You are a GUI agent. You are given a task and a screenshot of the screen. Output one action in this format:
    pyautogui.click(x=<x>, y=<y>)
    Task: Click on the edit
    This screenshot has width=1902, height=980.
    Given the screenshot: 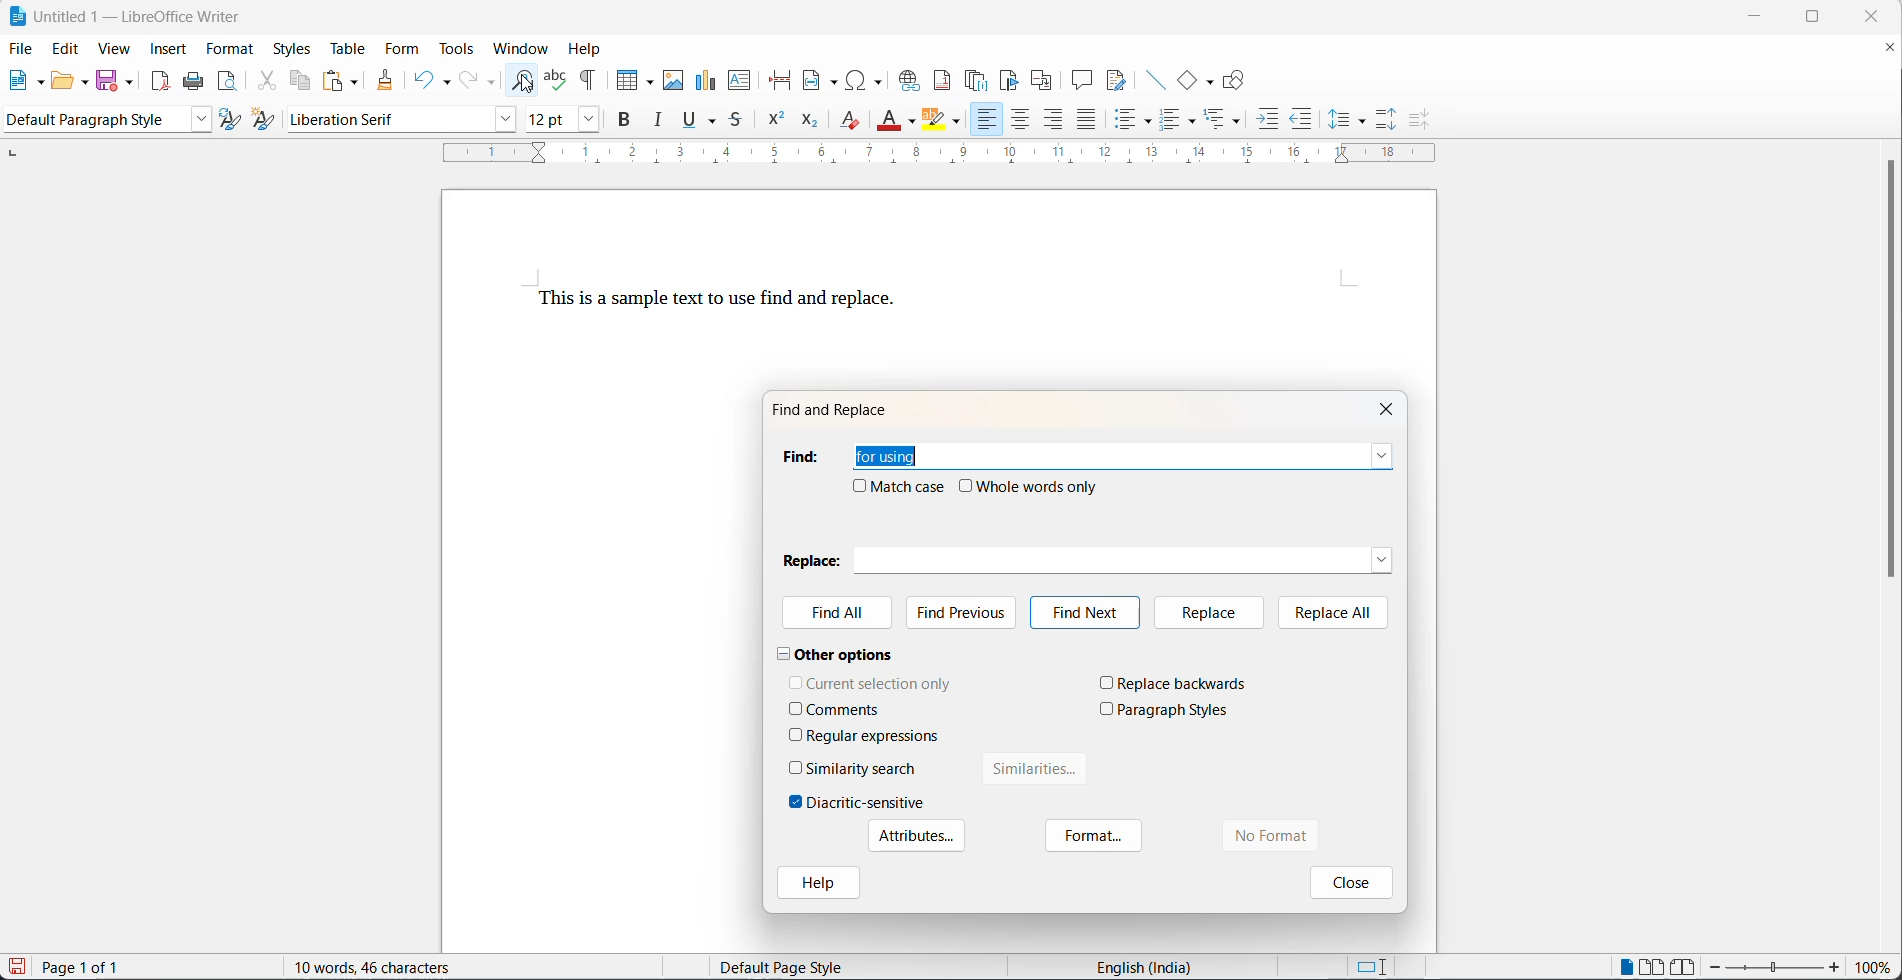 What is the action you would take?
    pyautogui.click(x=67, y=50)
    